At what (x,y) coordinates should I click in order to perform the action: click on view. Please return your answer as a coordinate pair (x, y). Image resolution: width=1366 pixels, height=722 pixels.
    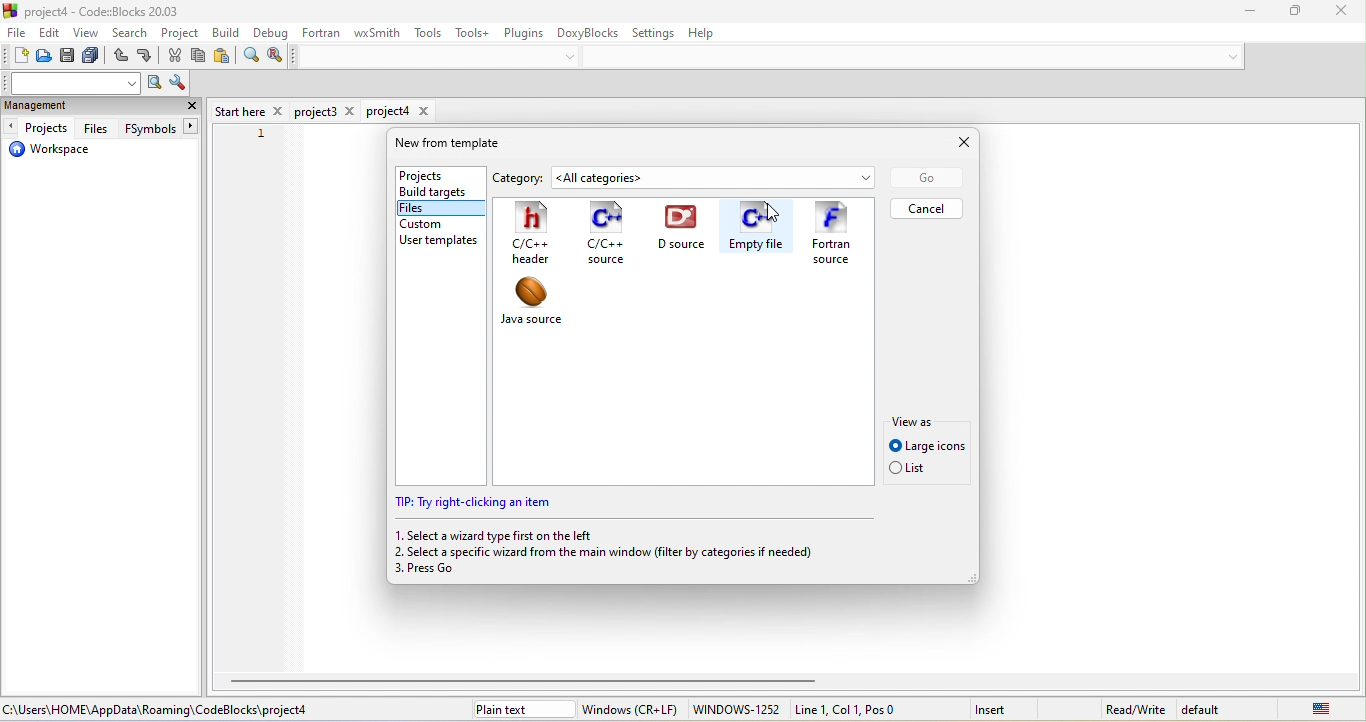
    Looking at the image, I should click on (88, 35).